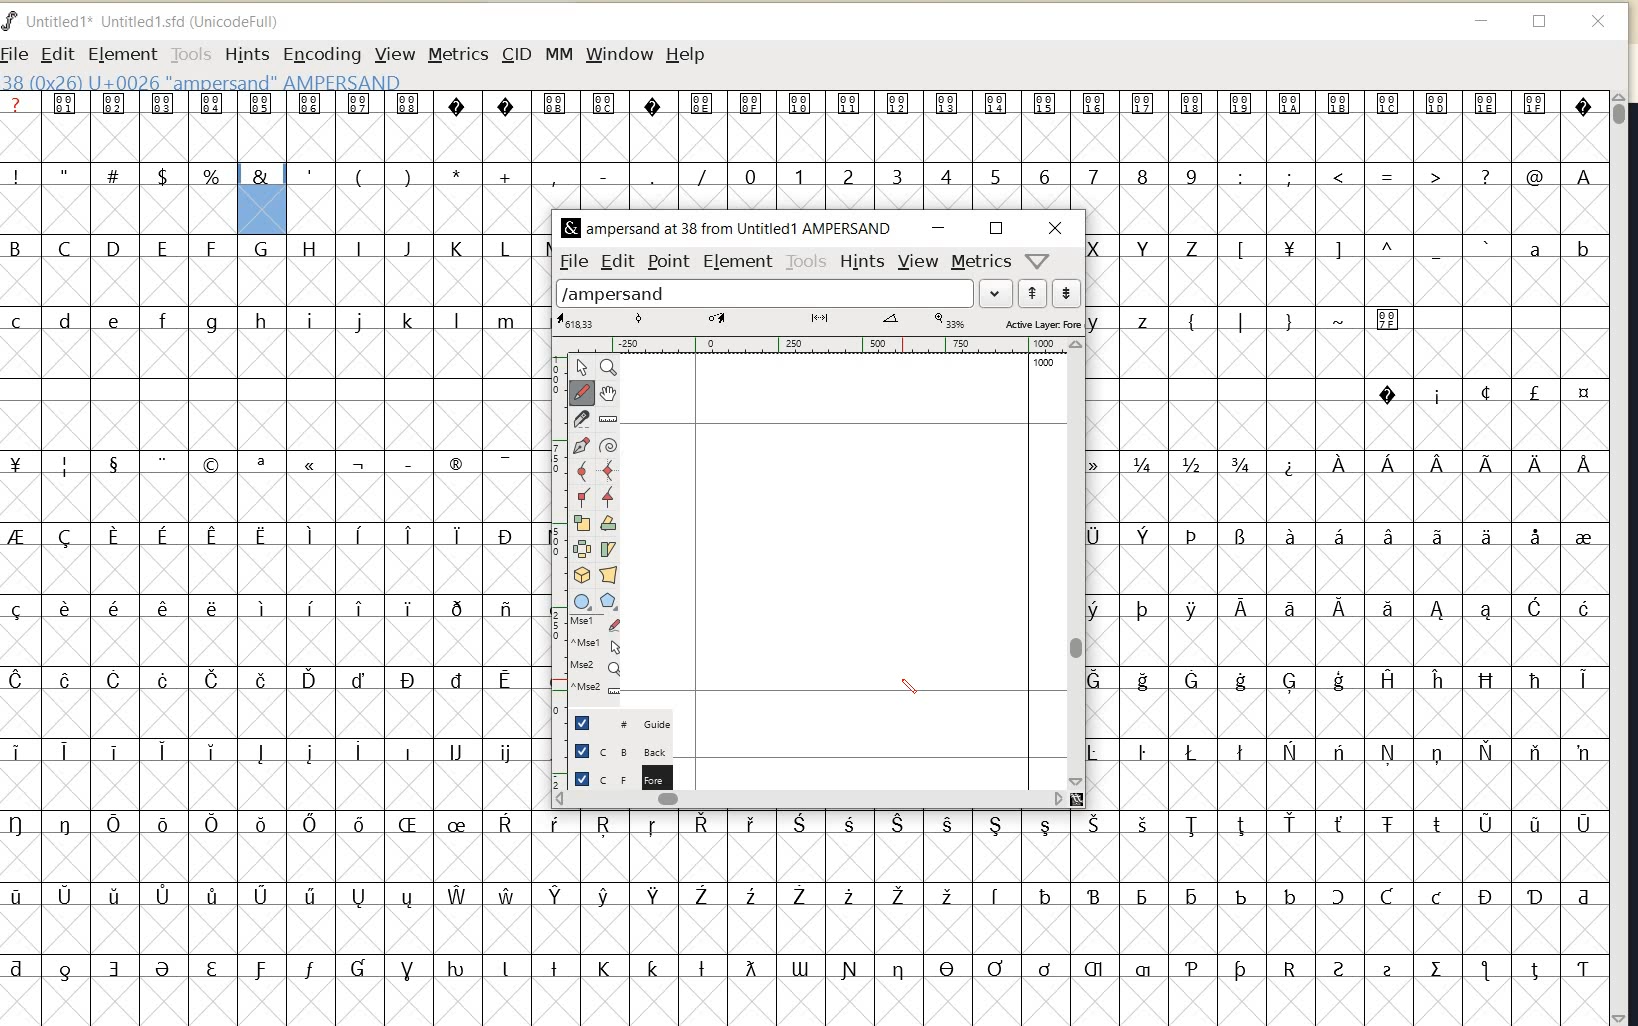  Describe the element at coordinates (737, 263) in the screenshot. I see `ELEMENT` at that location.